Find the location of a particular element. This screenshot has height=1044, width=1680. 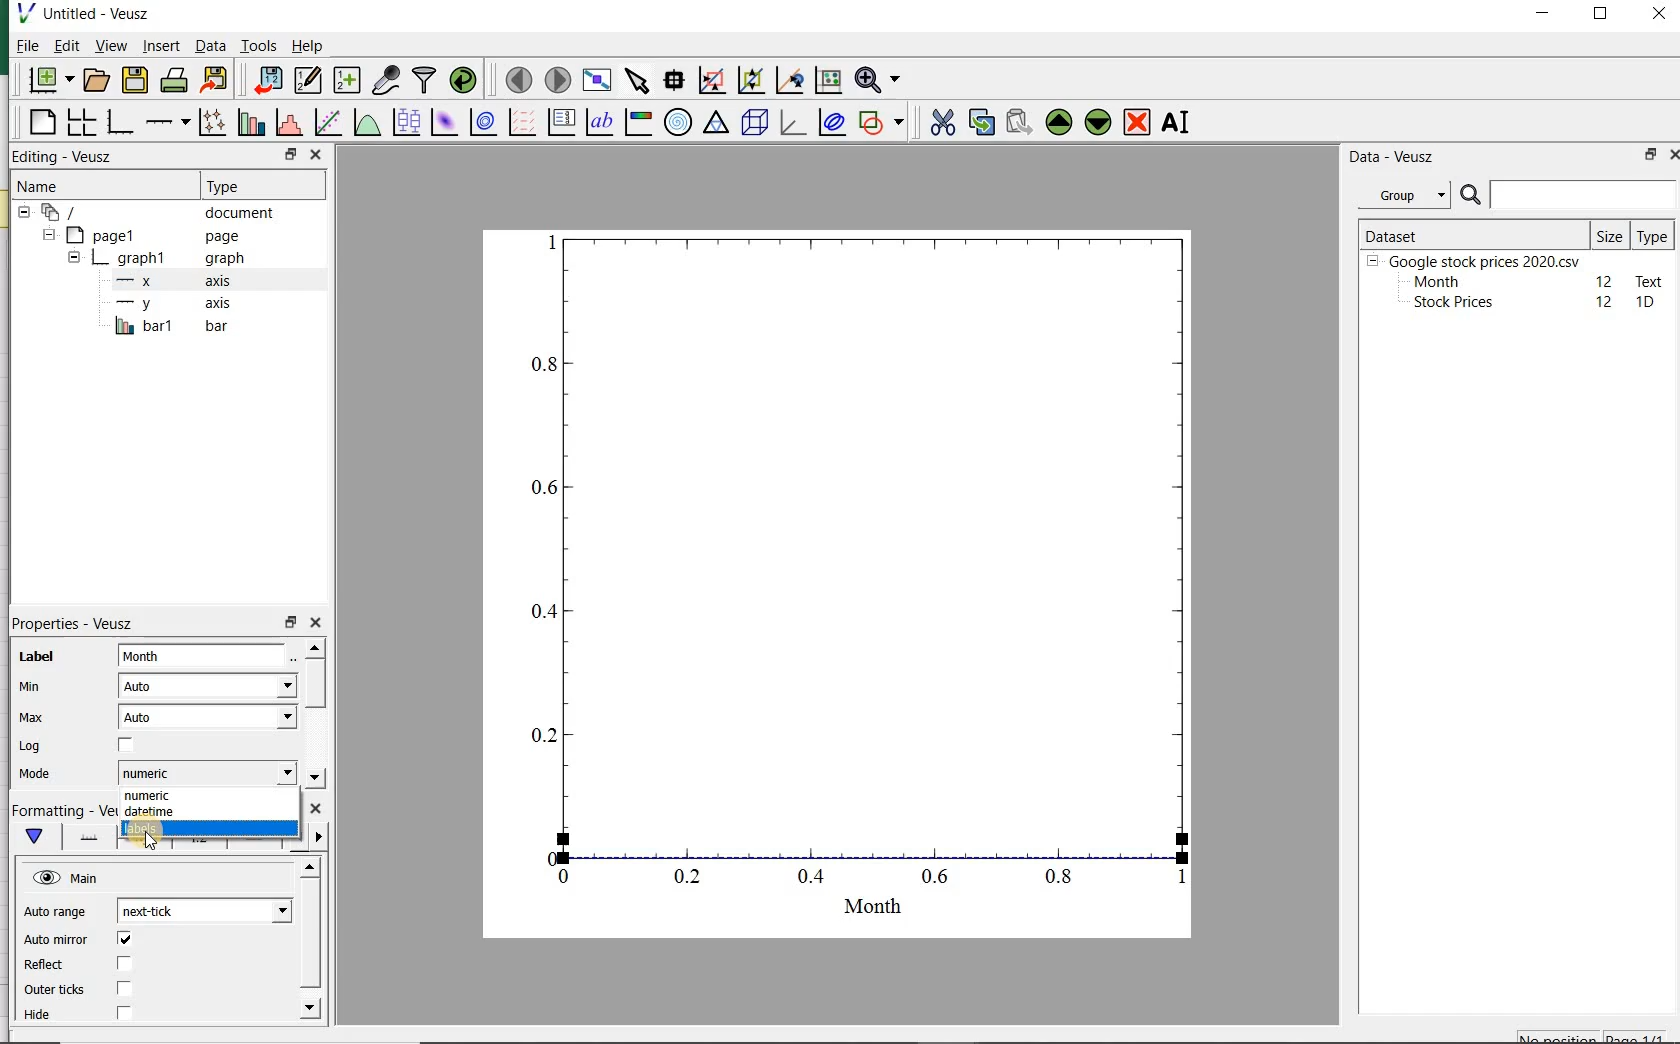

fit a function to data is located at coordinates (326, 123).